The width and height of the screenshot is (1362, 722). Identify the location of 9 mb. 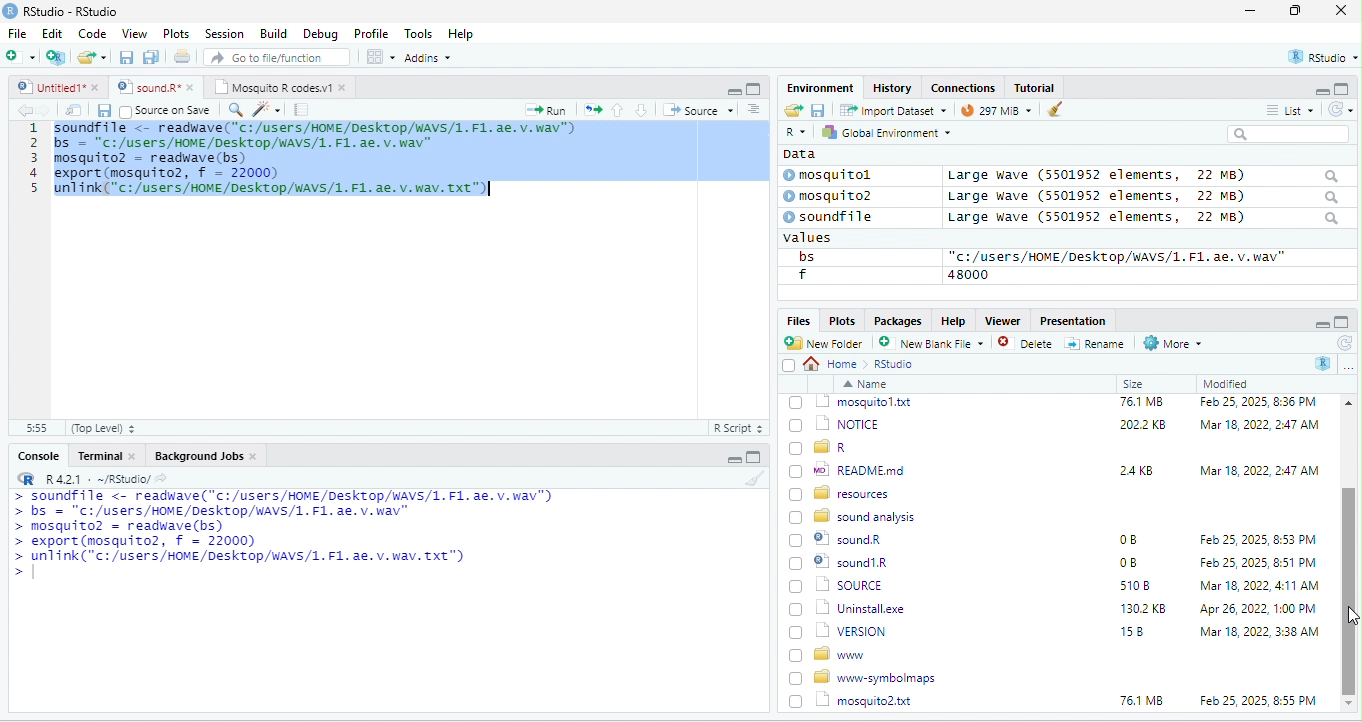
(993, 112).